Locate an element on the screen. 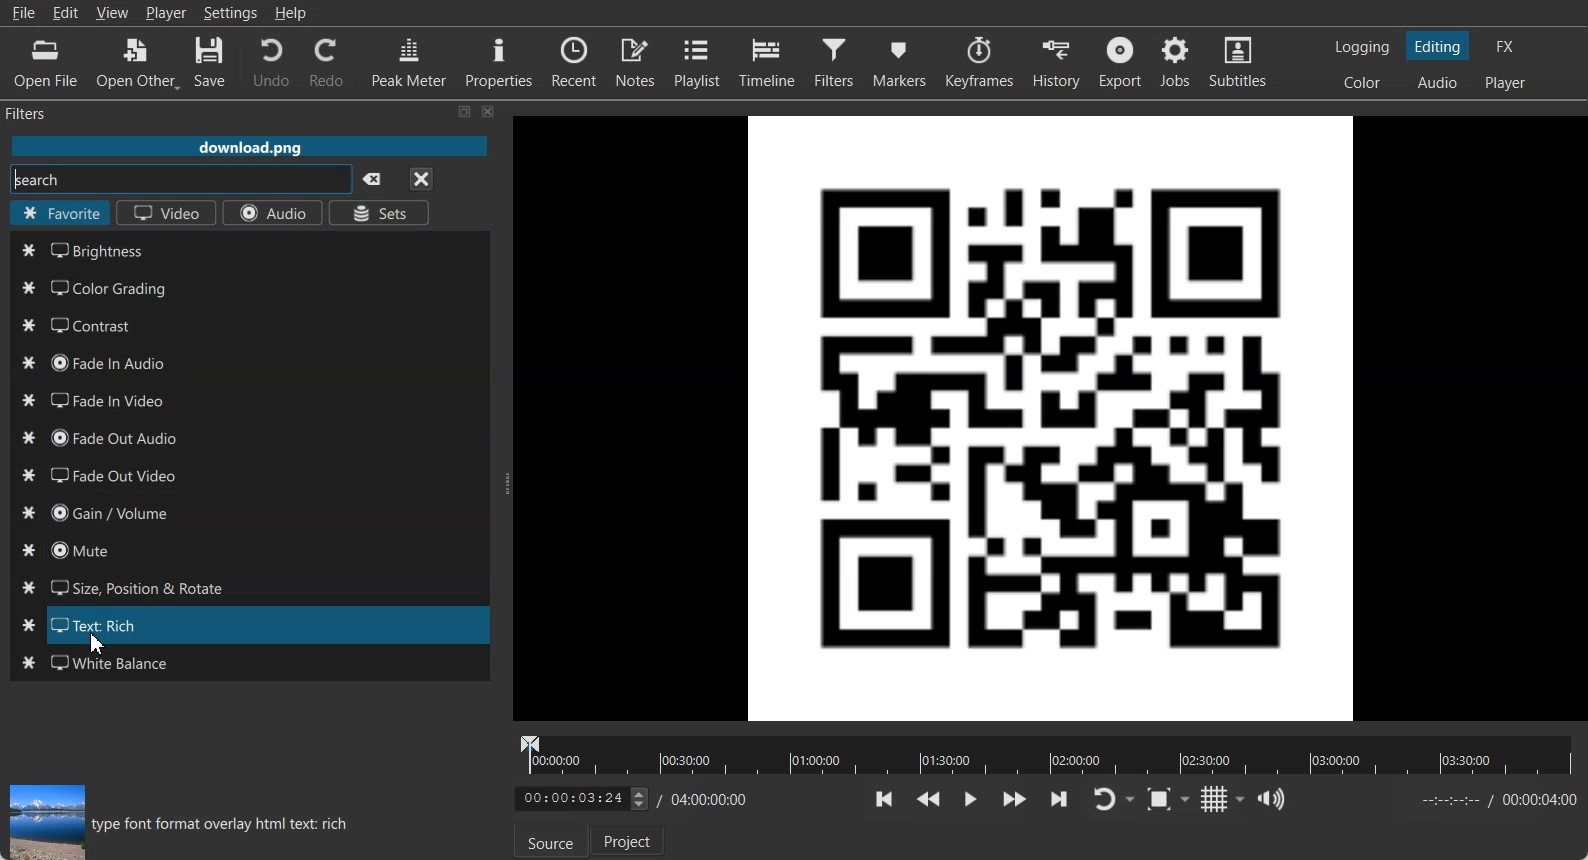  Properties is located at coordinates (499, 60).